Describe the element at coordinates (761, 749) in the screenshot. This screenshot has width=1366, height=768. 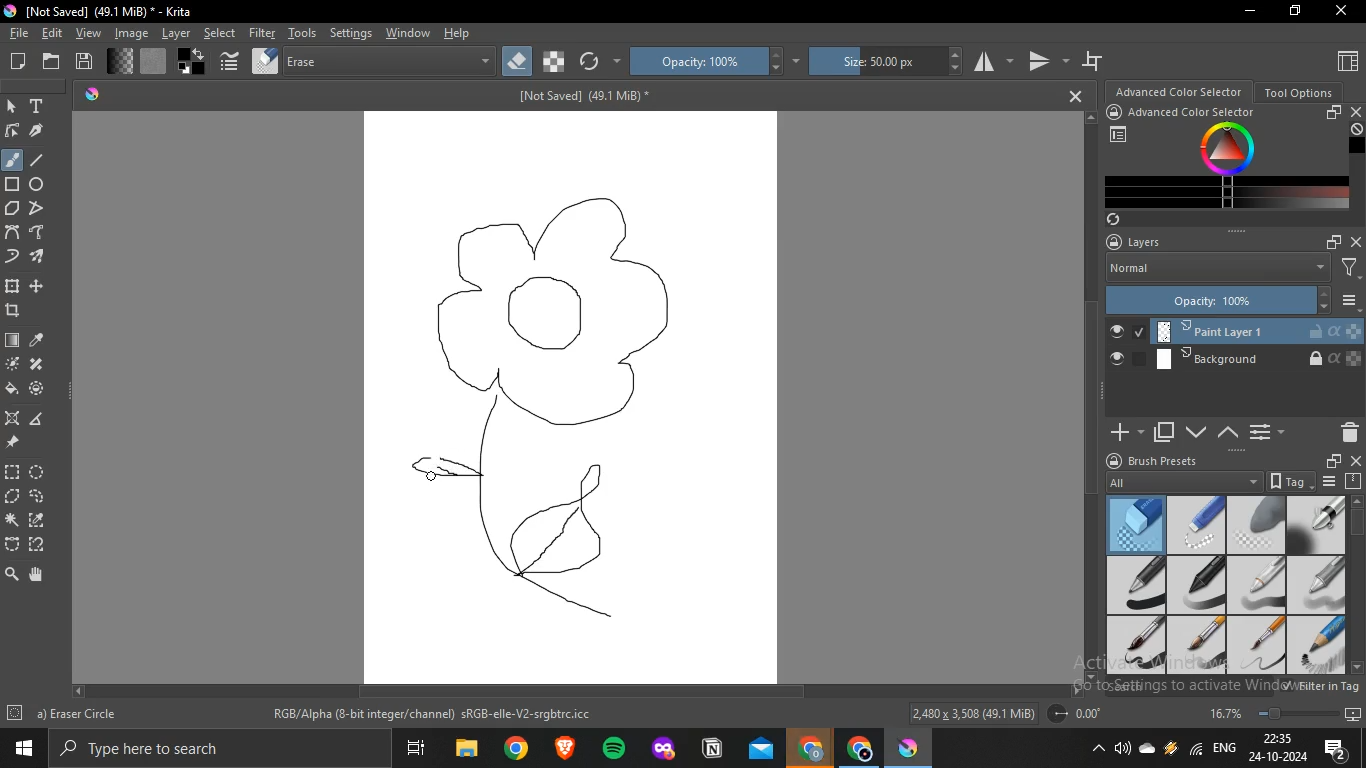
I see `Application` at that location.